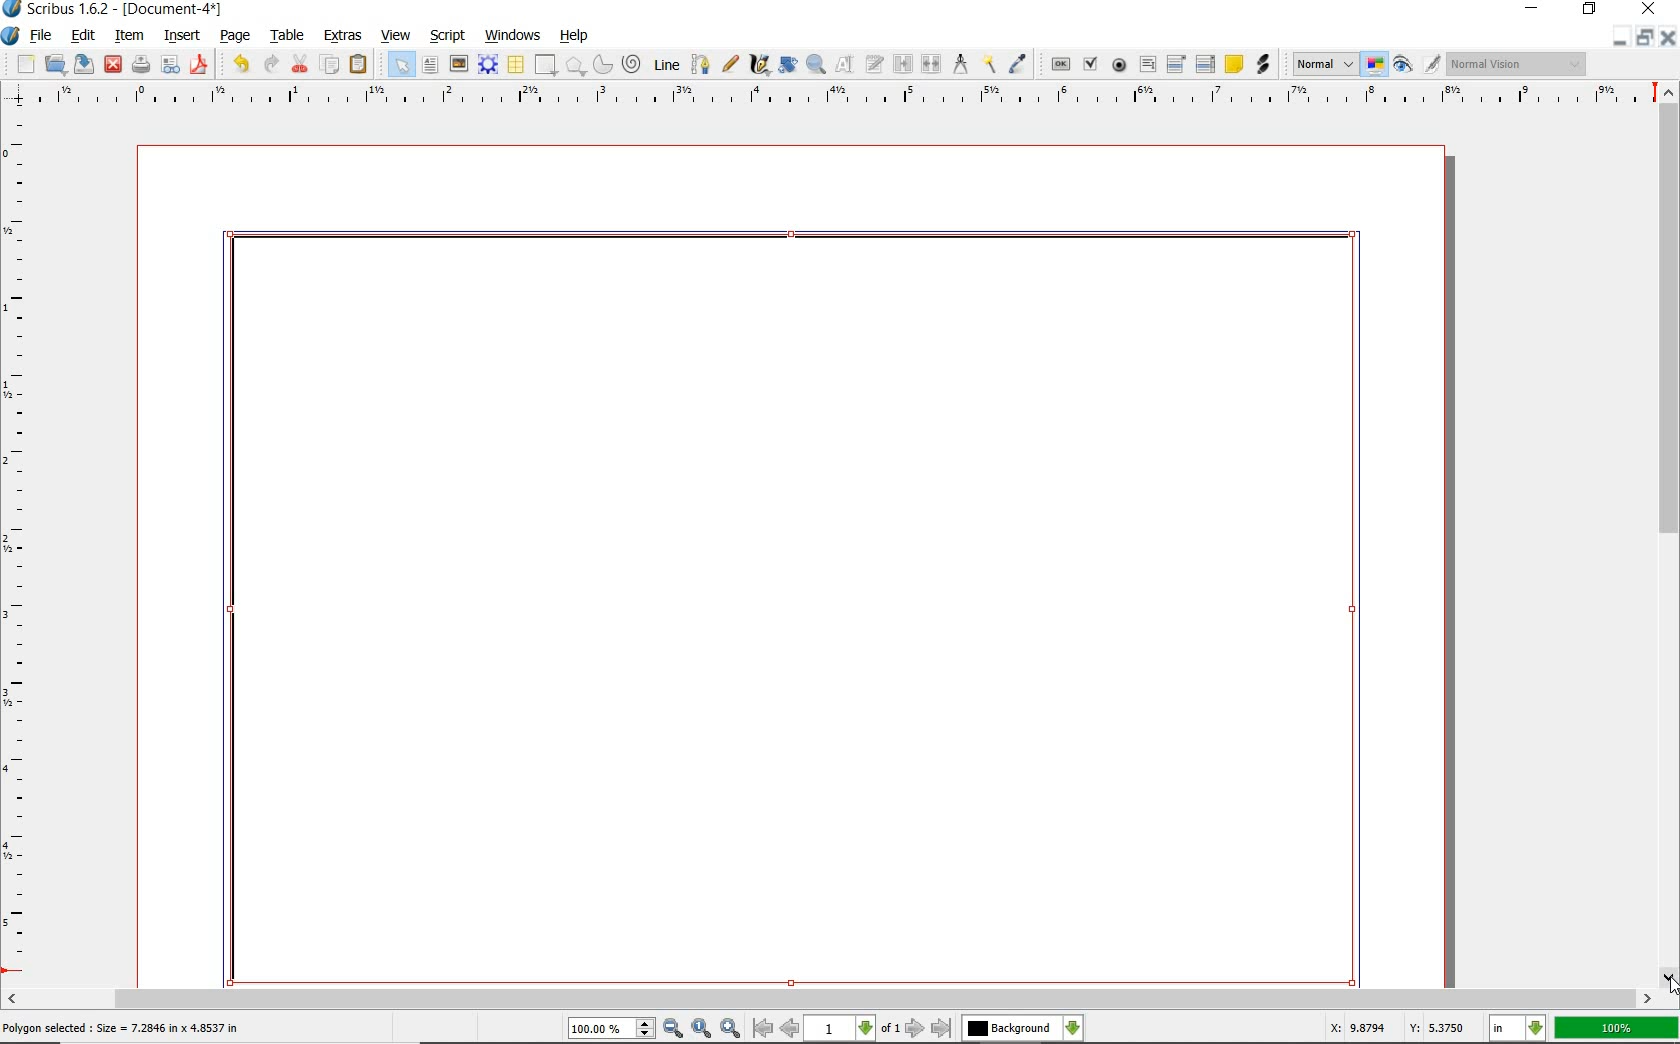 This screenshot has width=1680, height=1044. Describe the element at coordinates (331, 65) in the screenshot. I see `copy` at that location.